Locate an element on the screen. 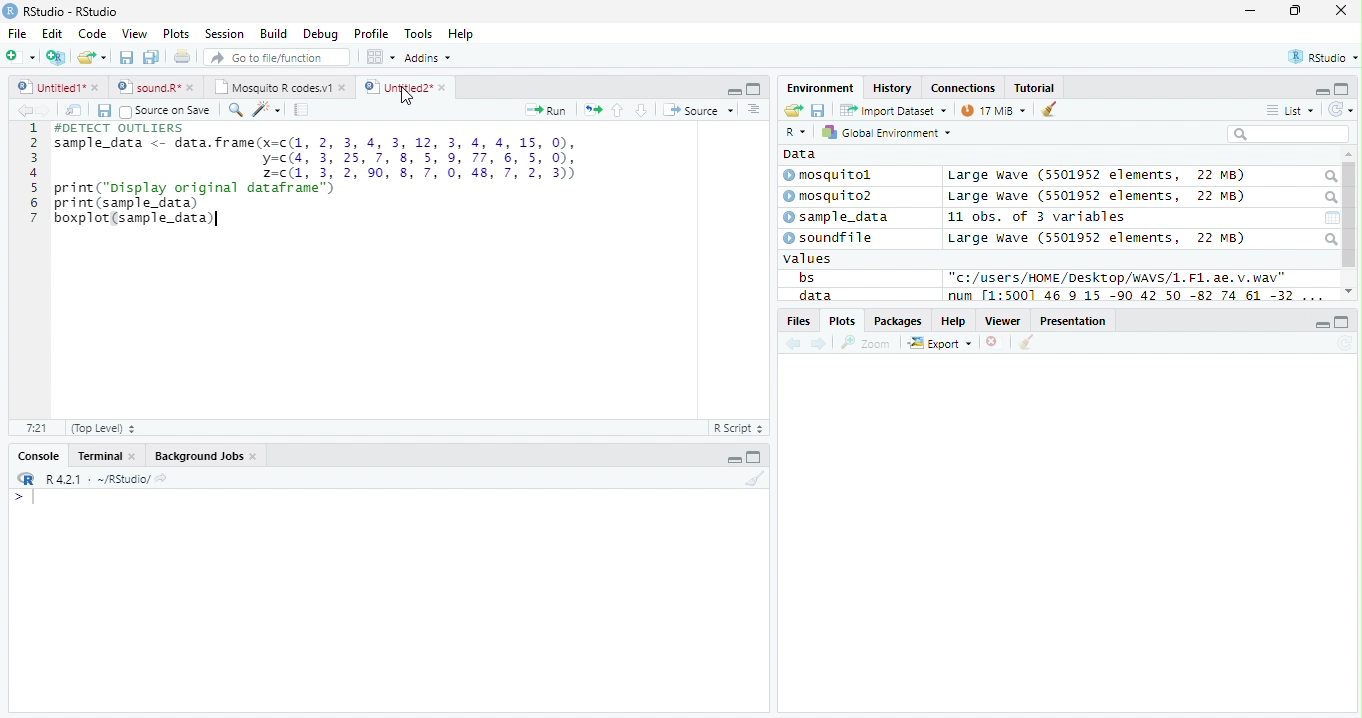 Image resolution: width=1362 pixels, height=718 pixels. Folder is located at coordinates (793, 110).